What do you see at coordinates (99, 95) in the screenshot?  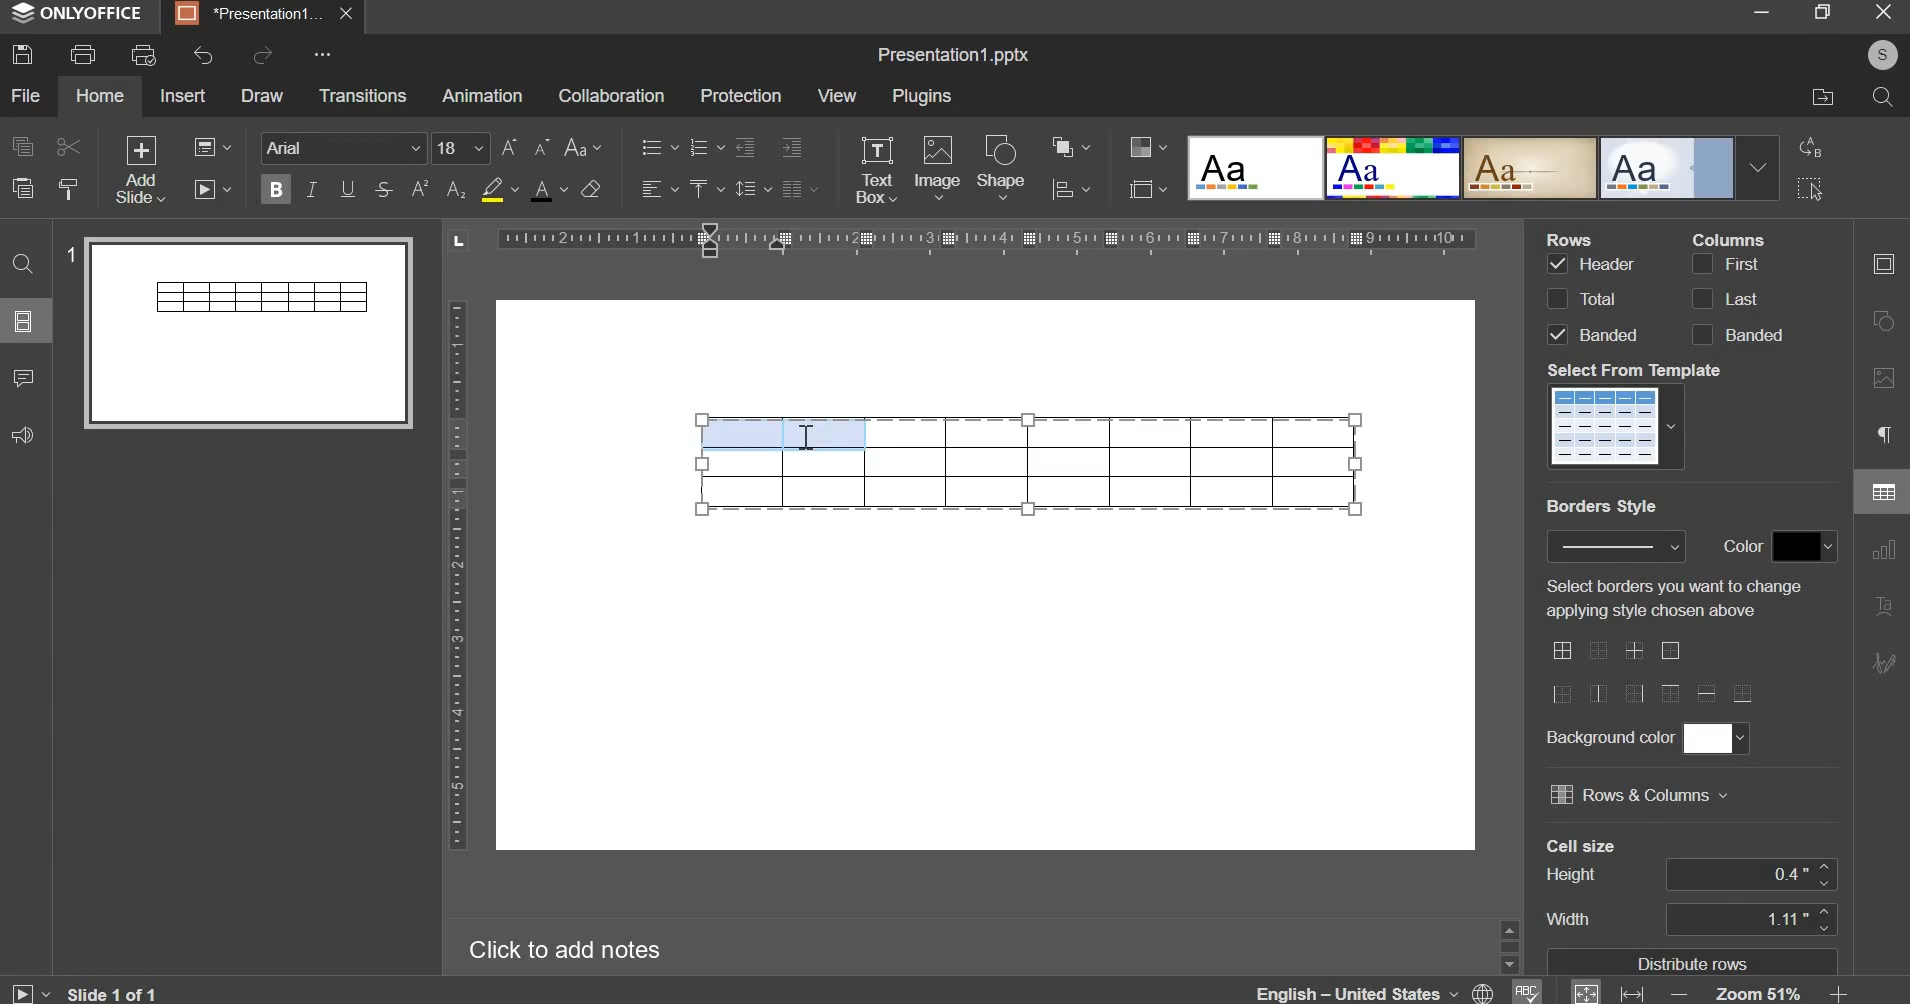 I see `home` at bounding box center [99, 95].